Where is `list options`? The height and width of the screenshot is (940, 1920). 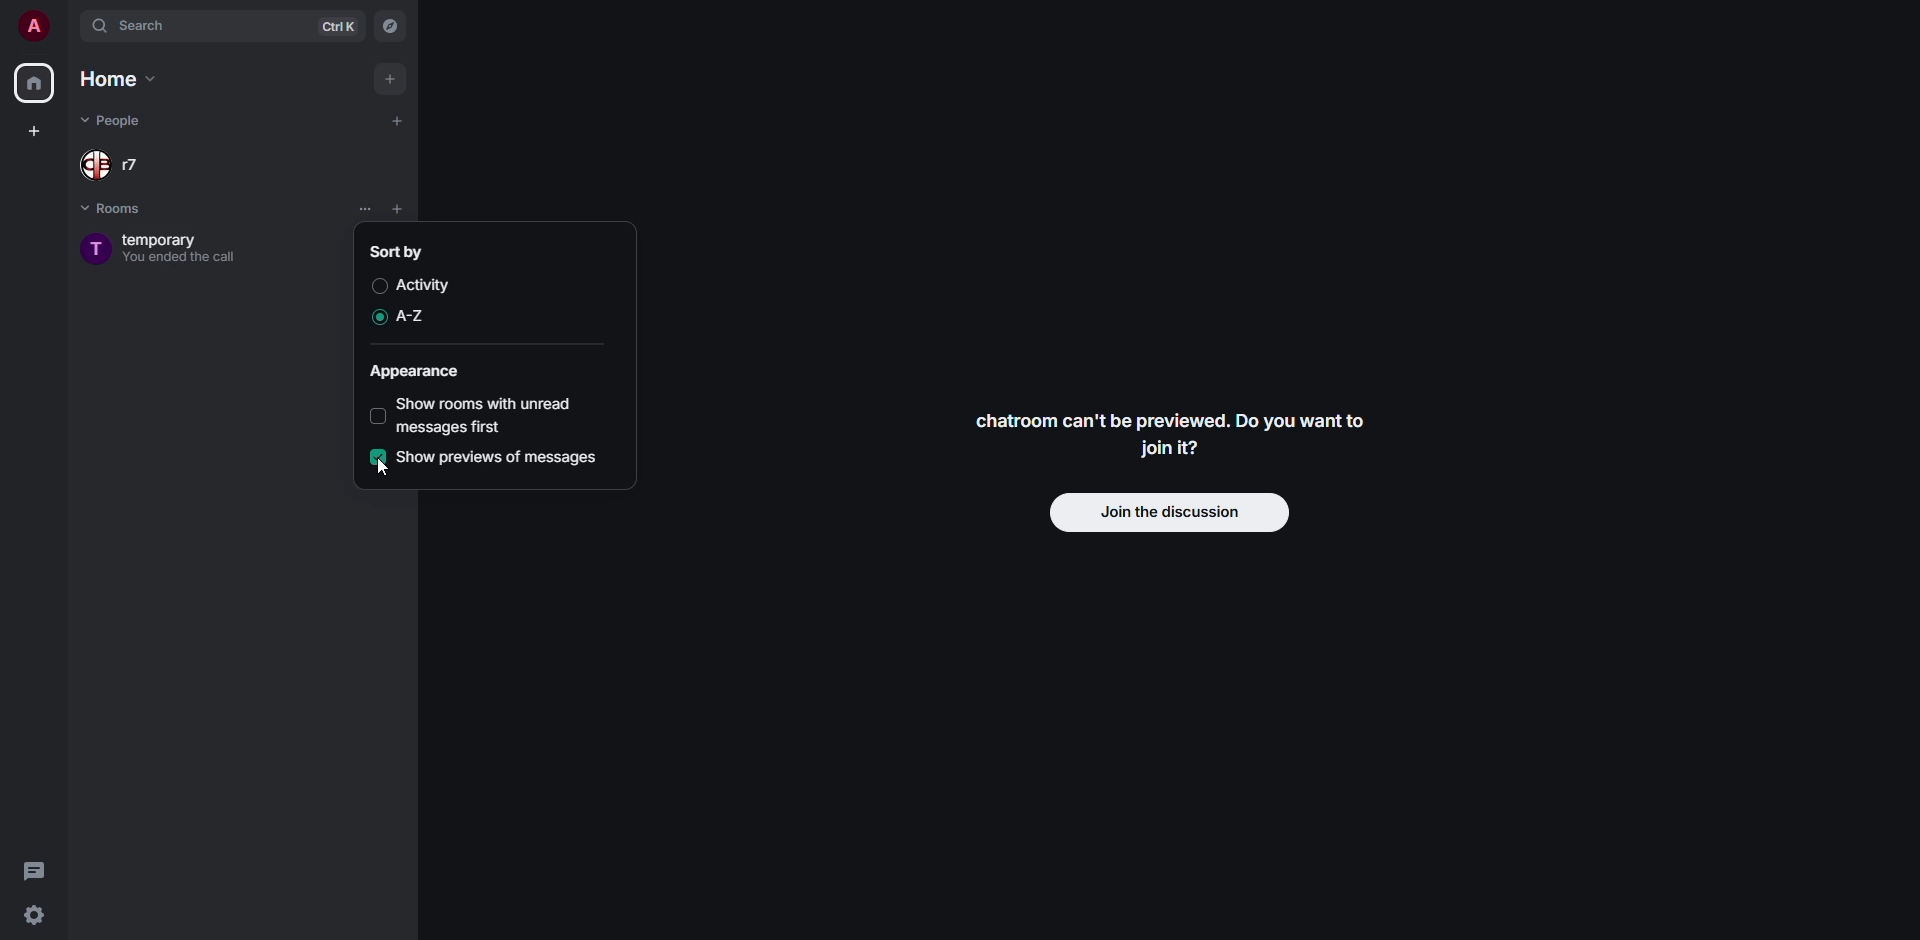 list options is located at coordinates (427, 210).